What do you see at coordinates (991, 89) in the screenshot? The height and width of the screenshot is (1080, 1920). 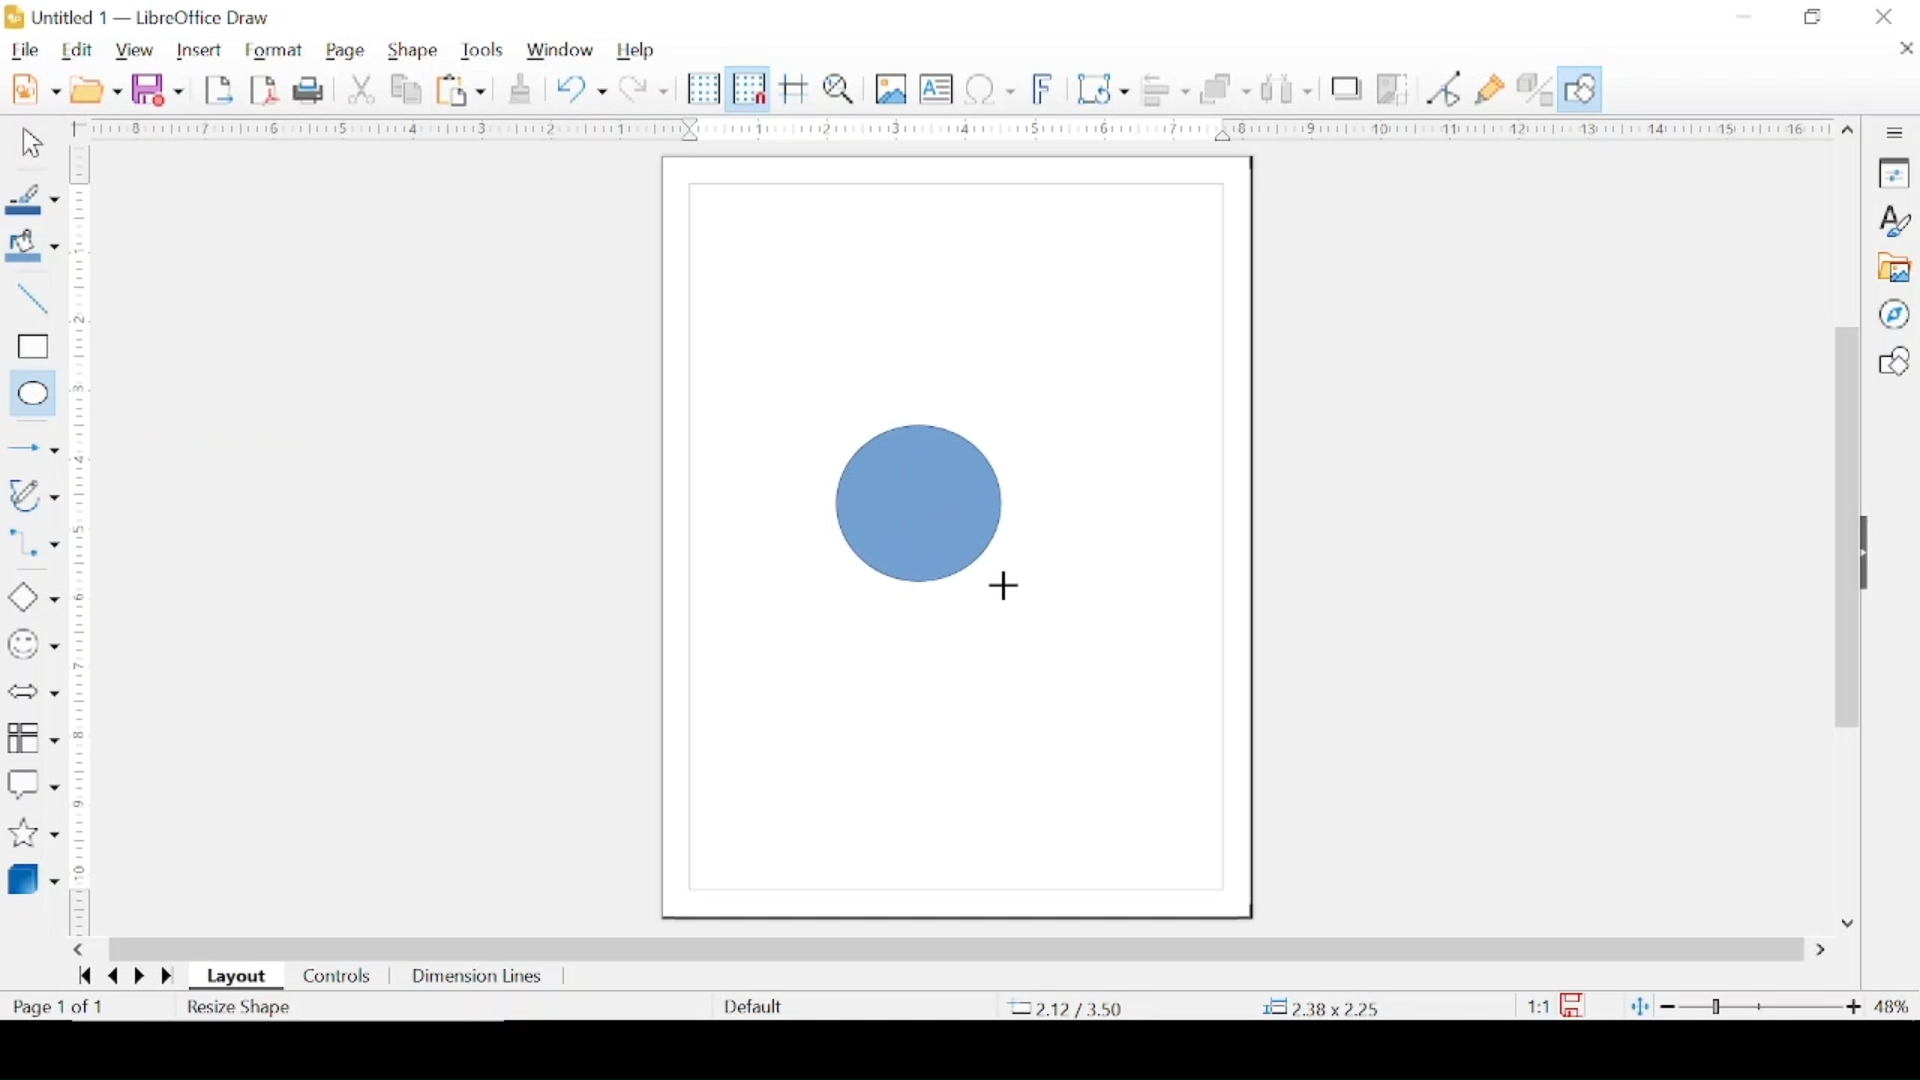 I see `insert special characters` at bounding box center [991, 89].